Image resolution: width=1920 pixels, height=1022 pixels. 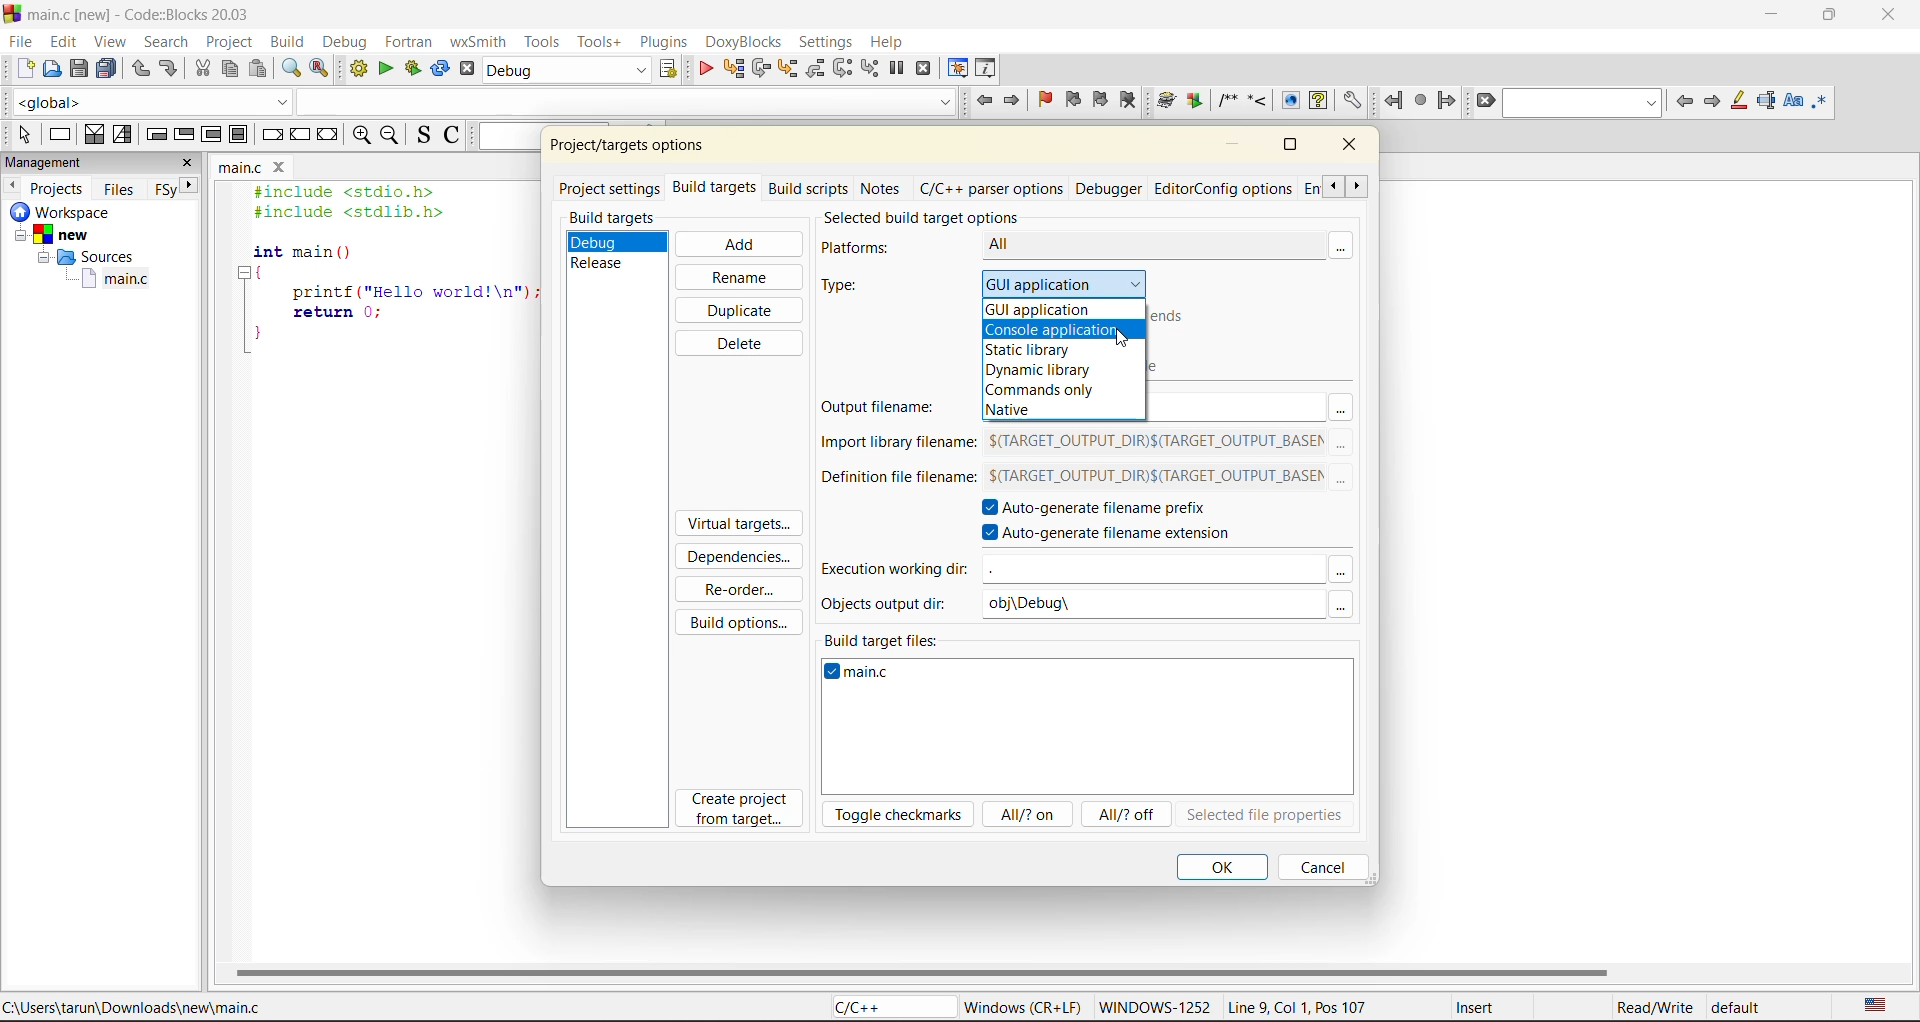 What do you see at coordinates (160, 15) in the screenshot?
I see `main.c [new] - Code::Blocks 20.03` at bounding box center [160, 15].